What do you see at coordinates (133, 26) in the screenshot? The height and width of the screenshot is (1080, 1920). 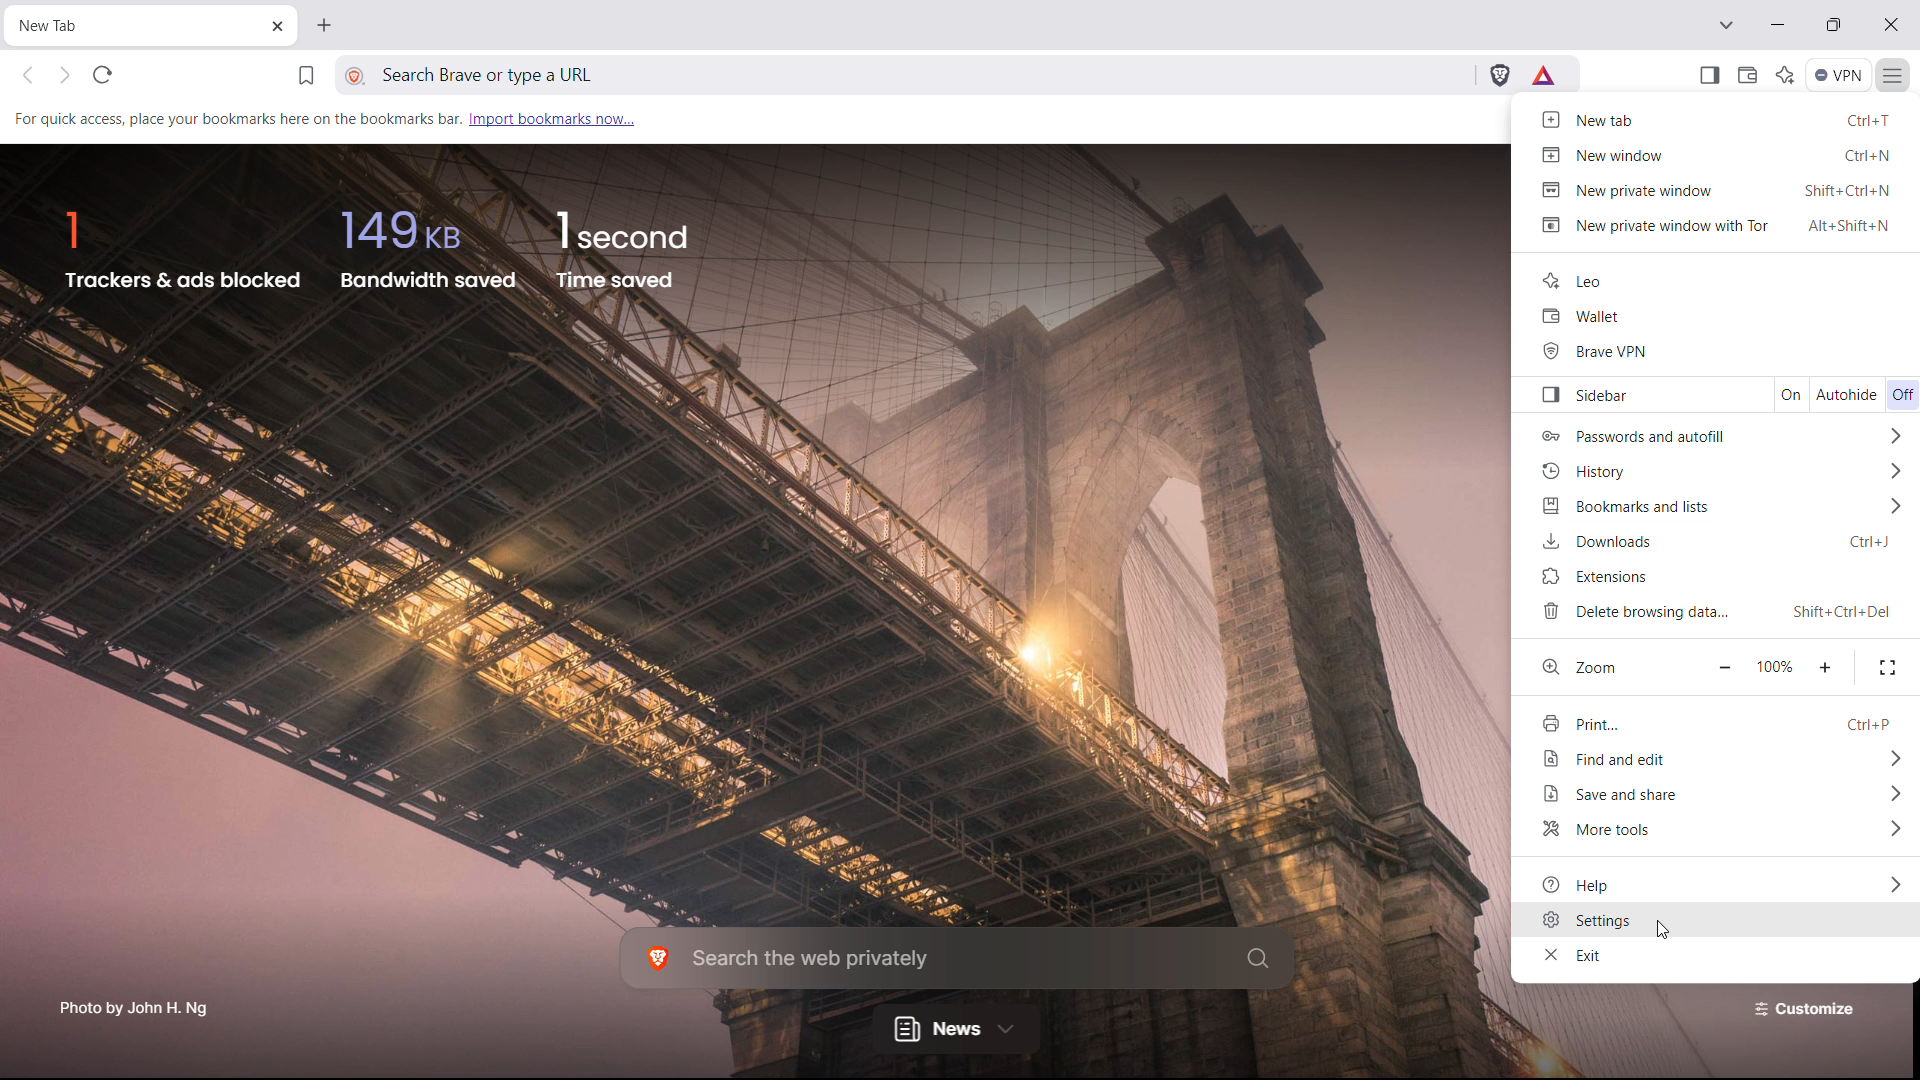 I see `New Tab` at bounding box center [133, 26].